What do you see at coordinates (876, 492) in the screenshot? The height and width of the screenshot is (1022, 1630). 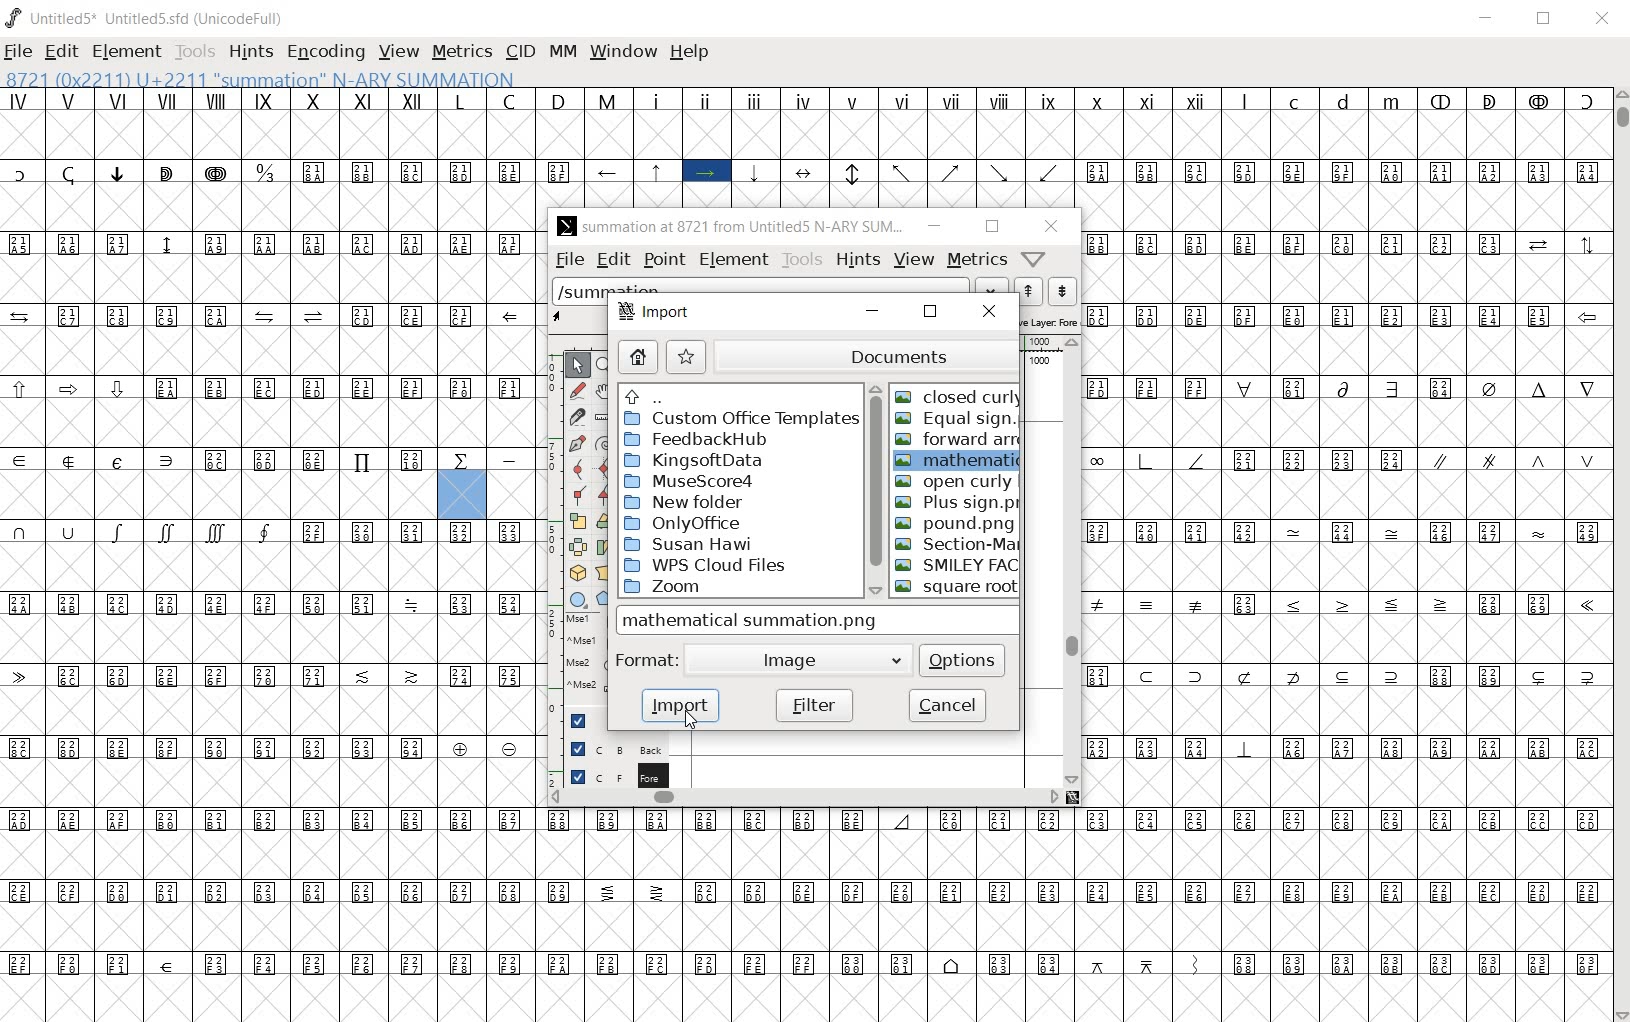 I see `scrollbar` at bounding box center [876, 492].